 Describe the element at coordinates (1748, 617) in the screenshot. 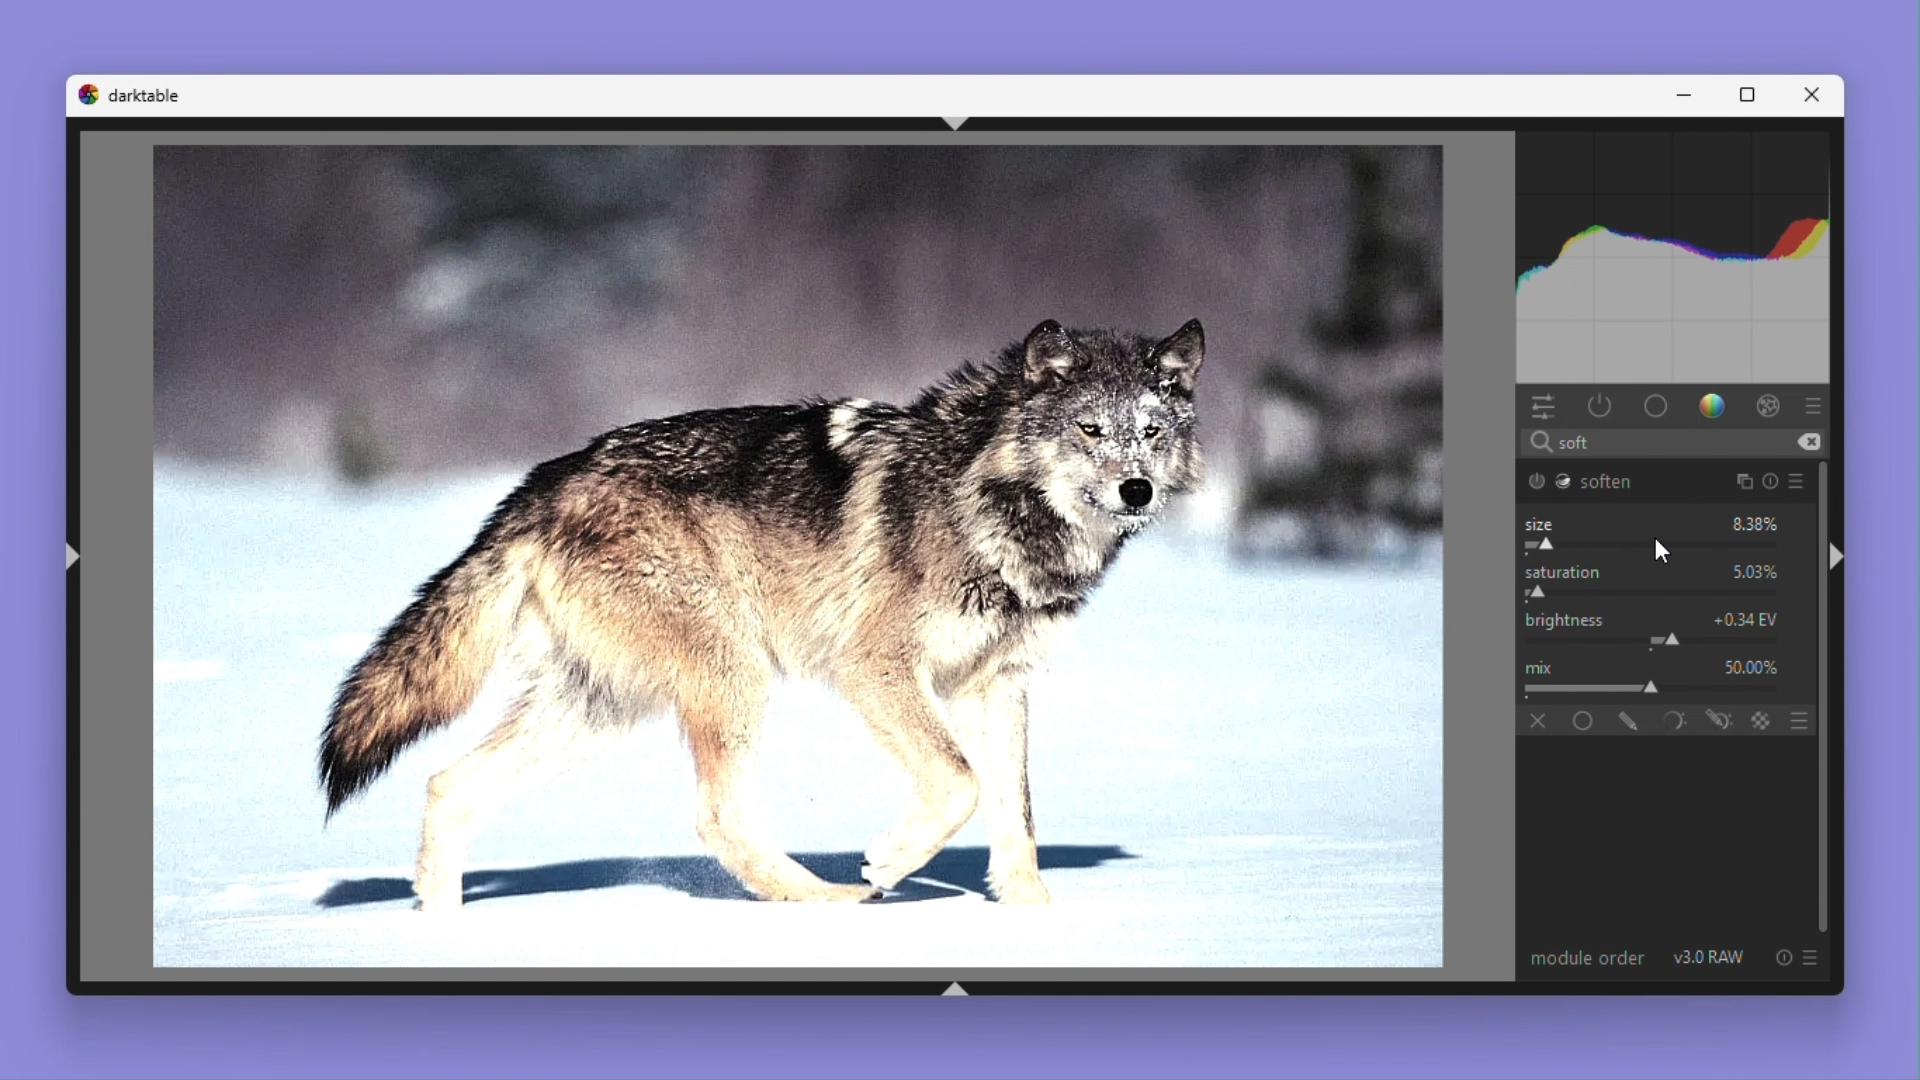

I see `Value ` at that location.